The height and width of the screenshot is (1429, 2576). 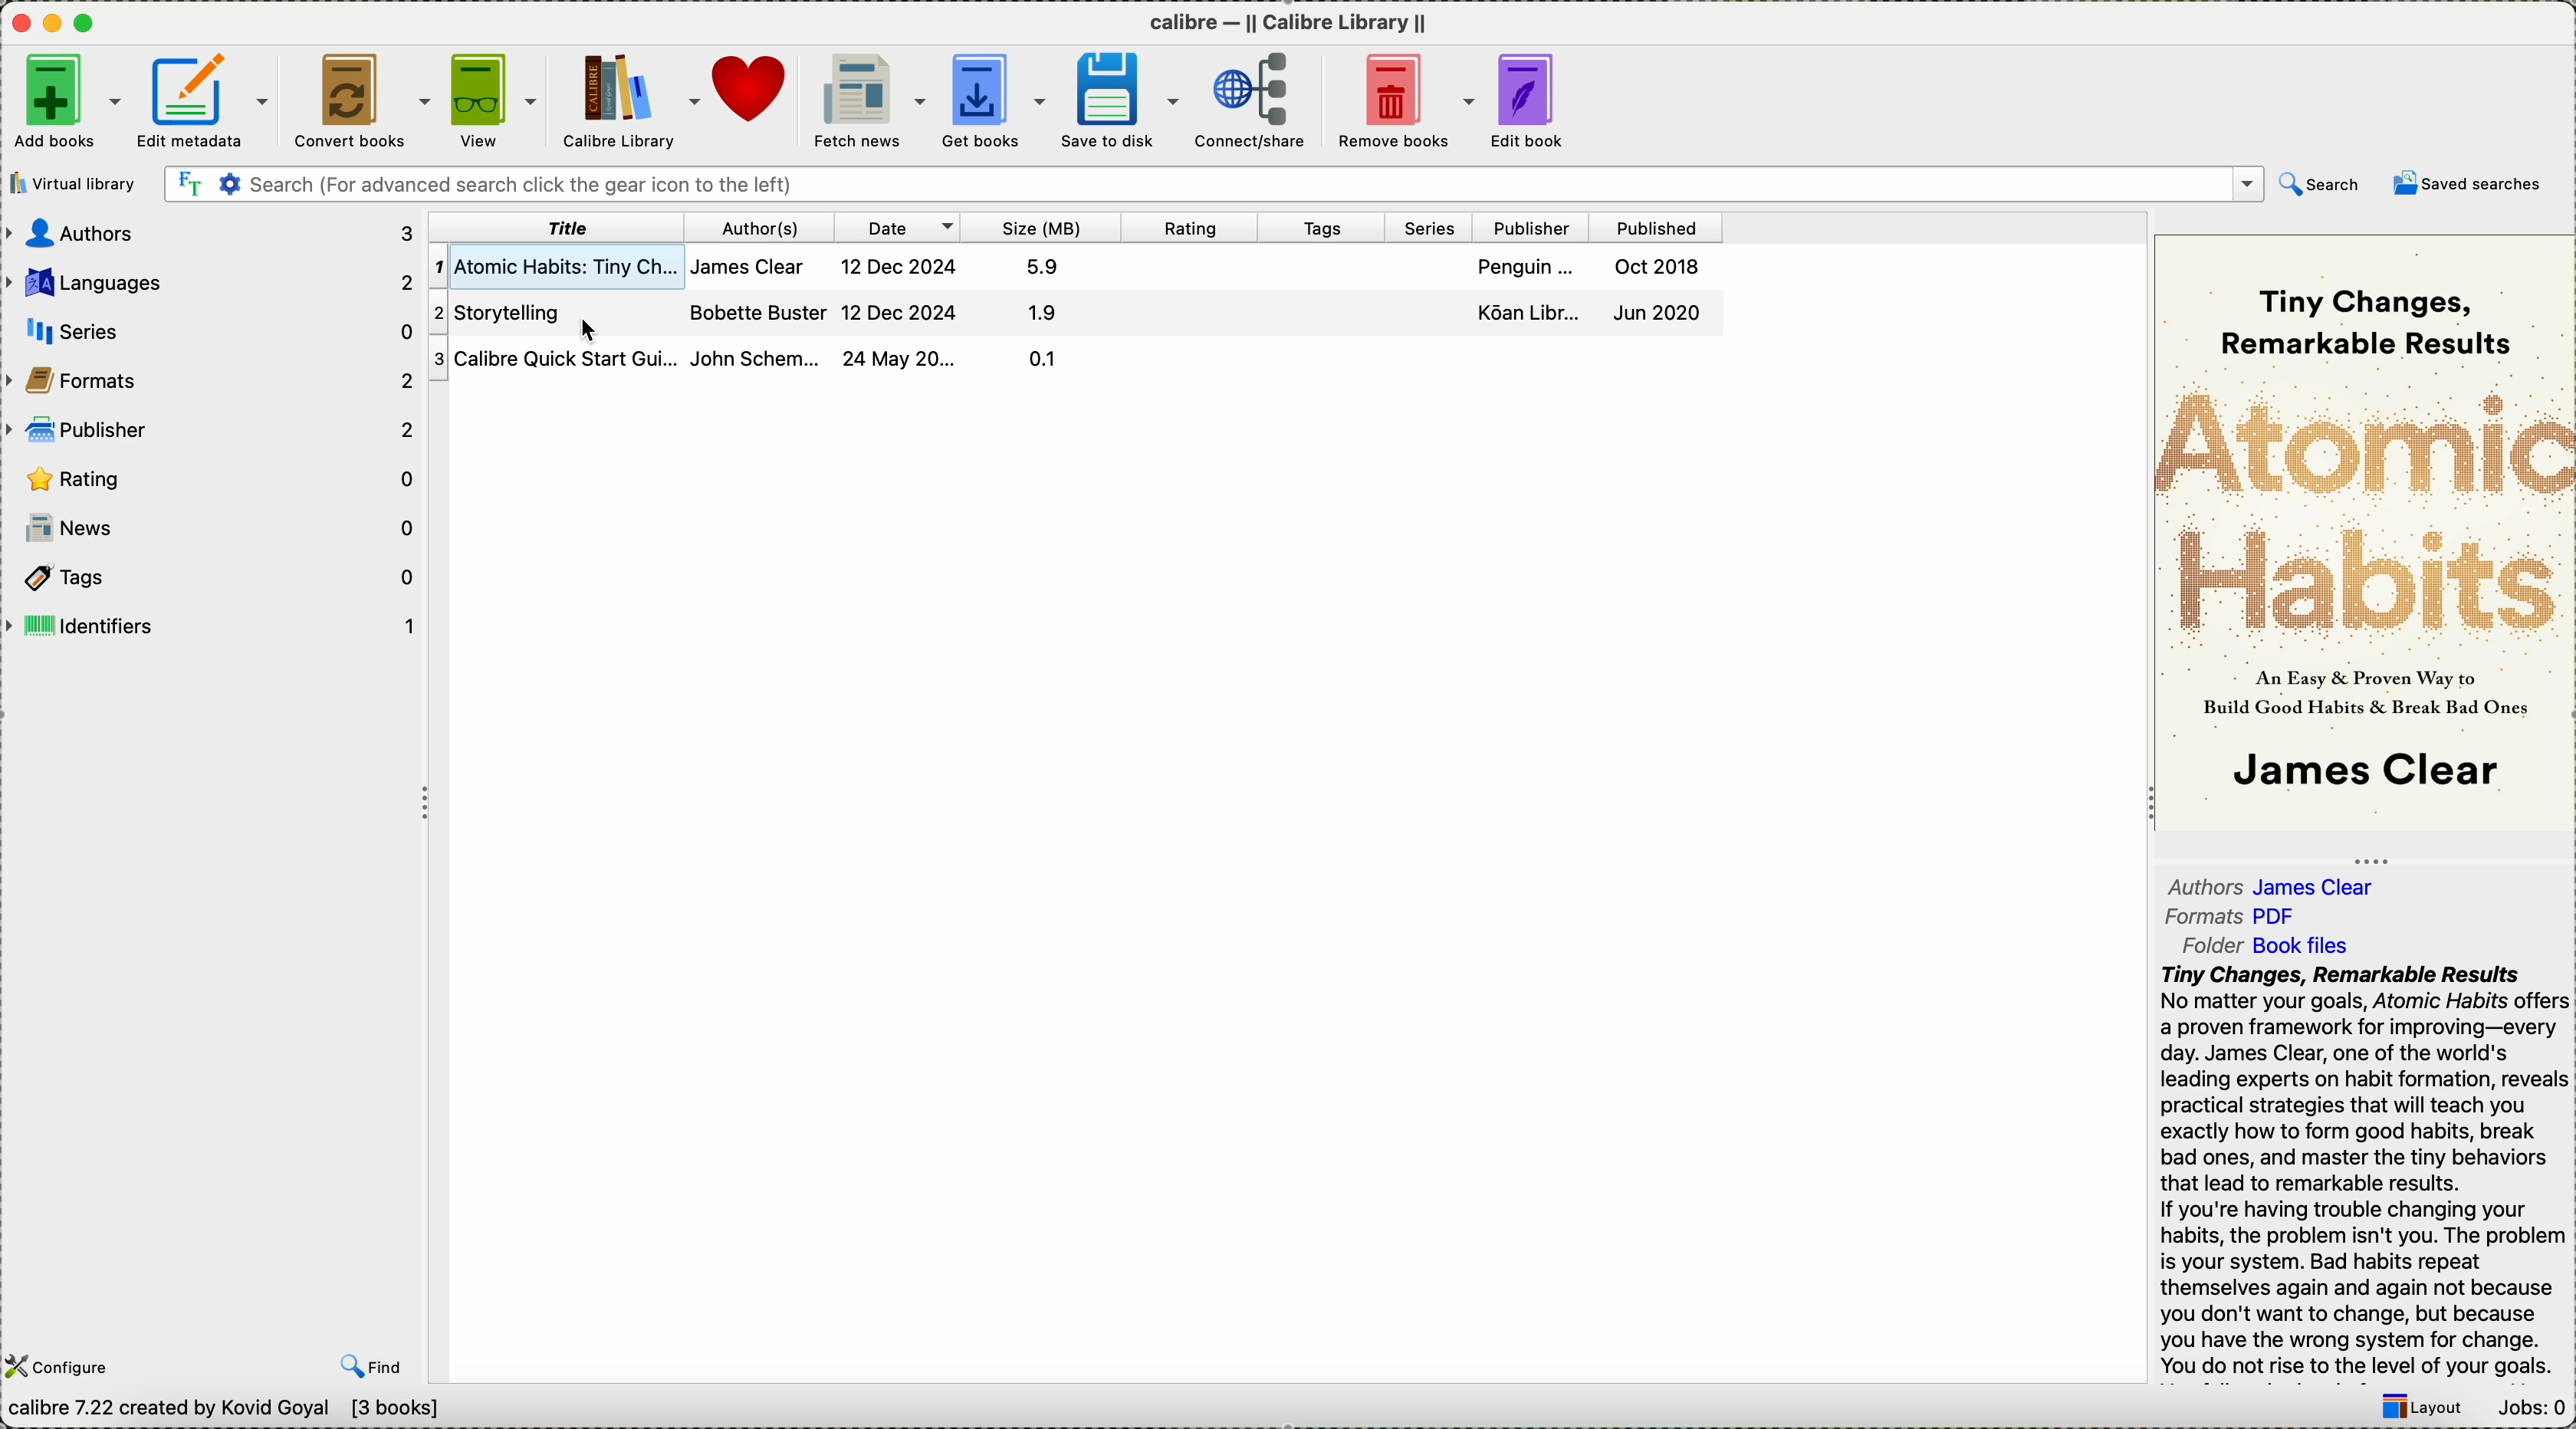 What do you see at coordinates (761, 228) in the screenshot?
I see `author` at bounding box center [761, 228].